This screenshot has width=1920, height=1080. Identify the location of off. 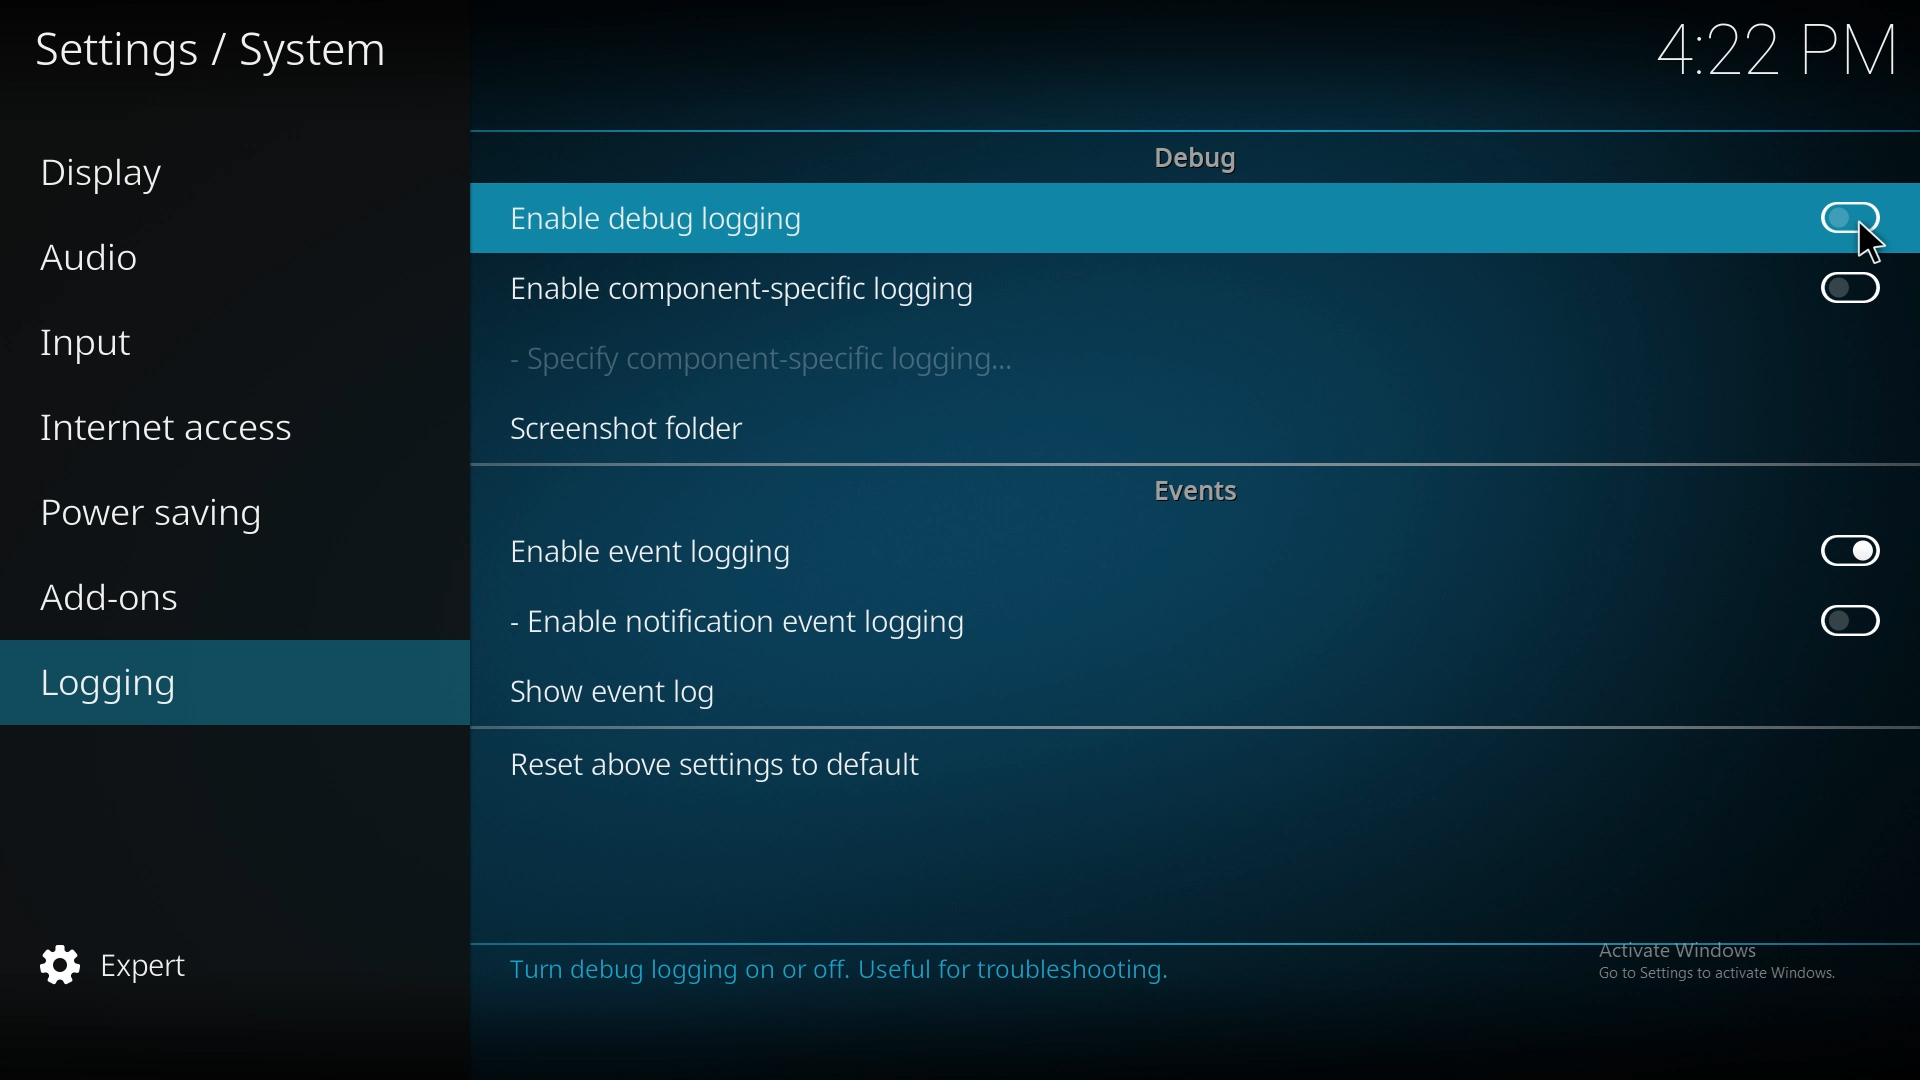
(1848, 215).